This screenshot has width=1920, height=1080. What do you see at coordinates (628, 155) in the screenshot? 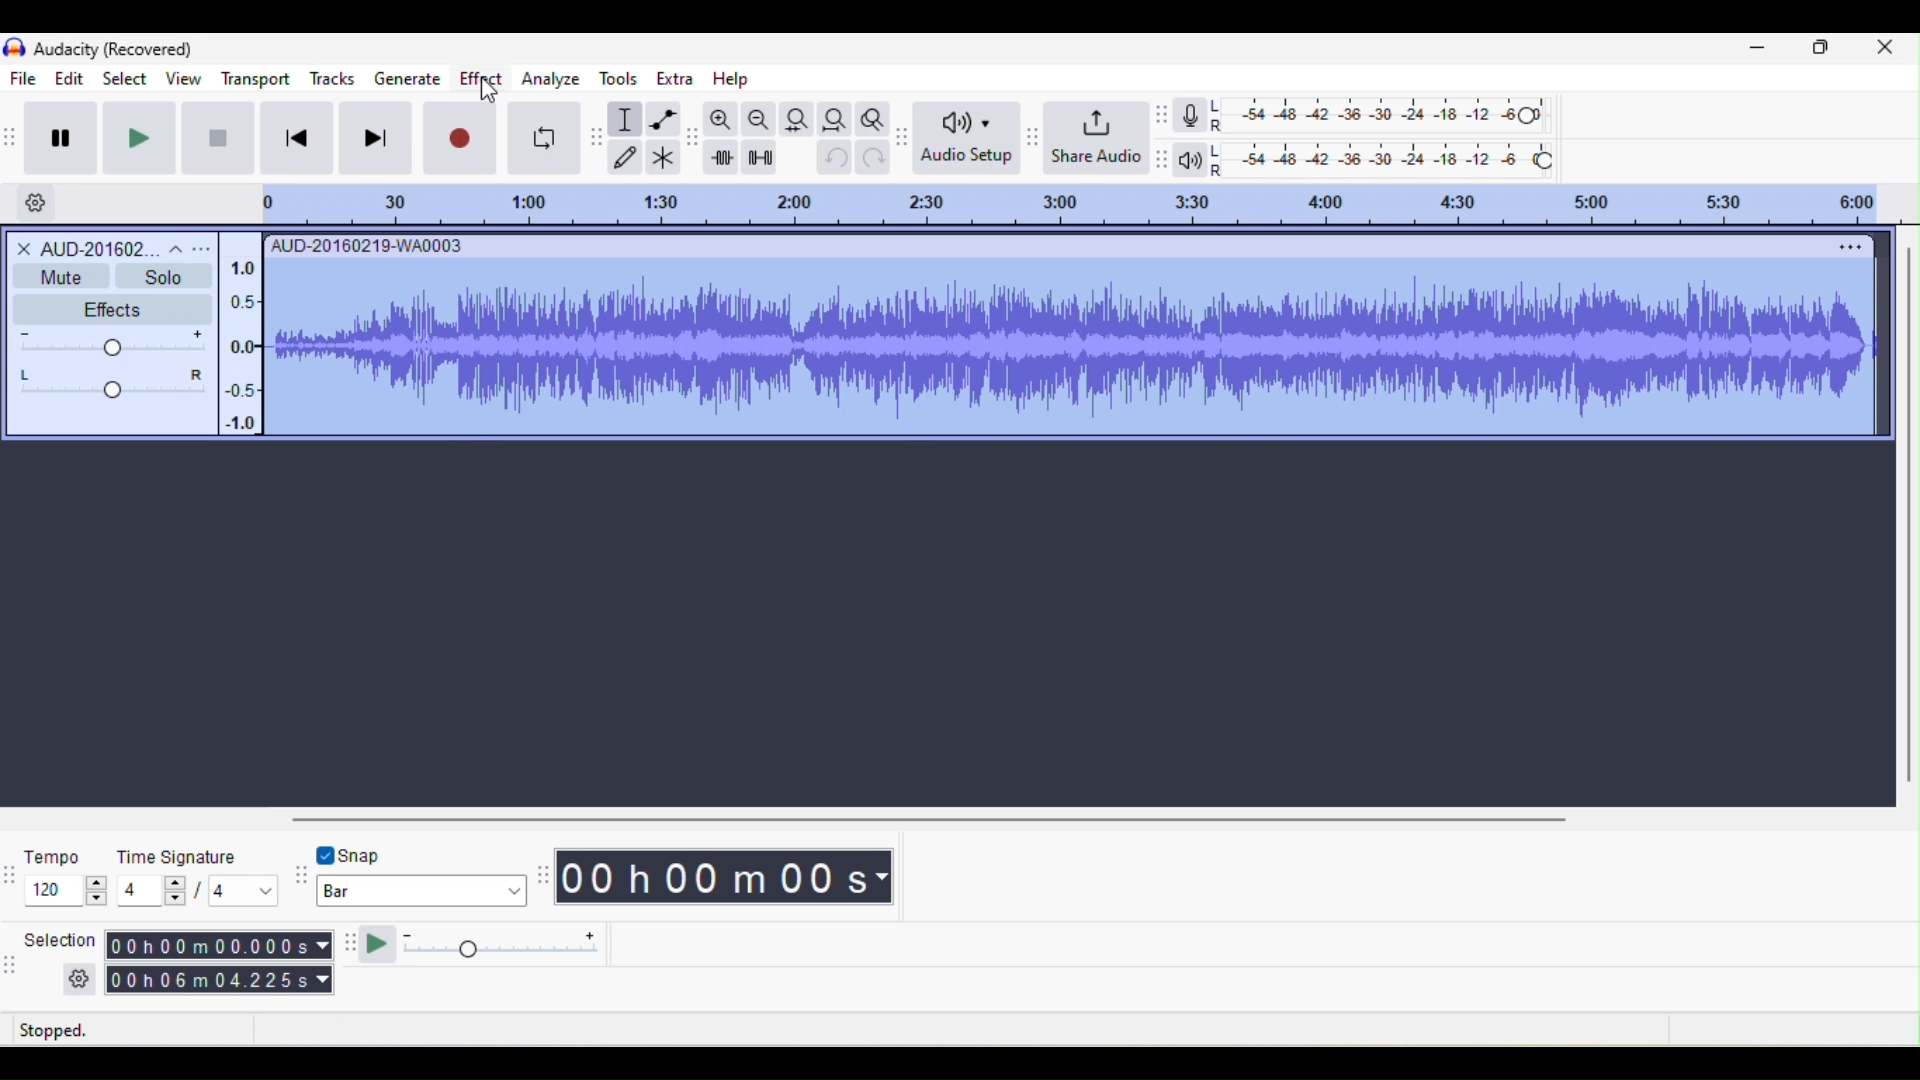
I see `draw tool` at bounding box center [628, 155].